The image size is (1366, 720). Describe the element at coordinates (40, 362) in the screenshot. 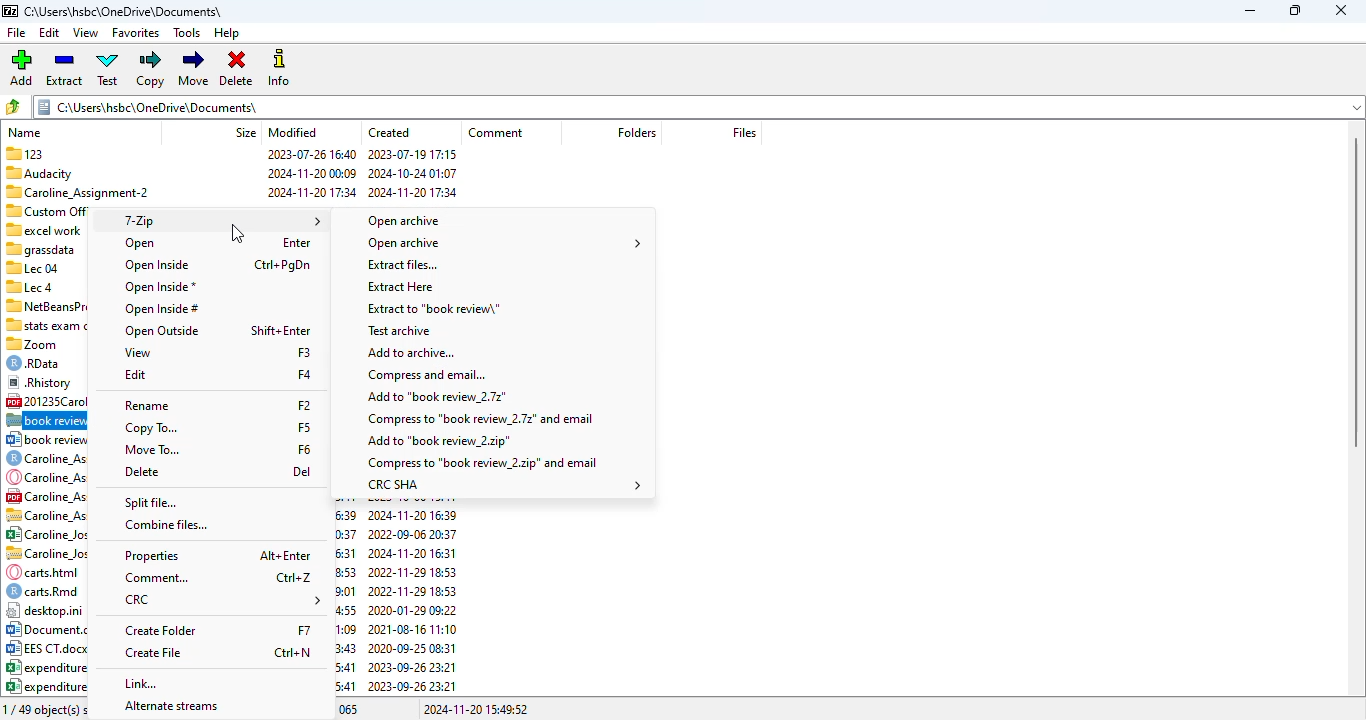

I see `© RData` at that location.